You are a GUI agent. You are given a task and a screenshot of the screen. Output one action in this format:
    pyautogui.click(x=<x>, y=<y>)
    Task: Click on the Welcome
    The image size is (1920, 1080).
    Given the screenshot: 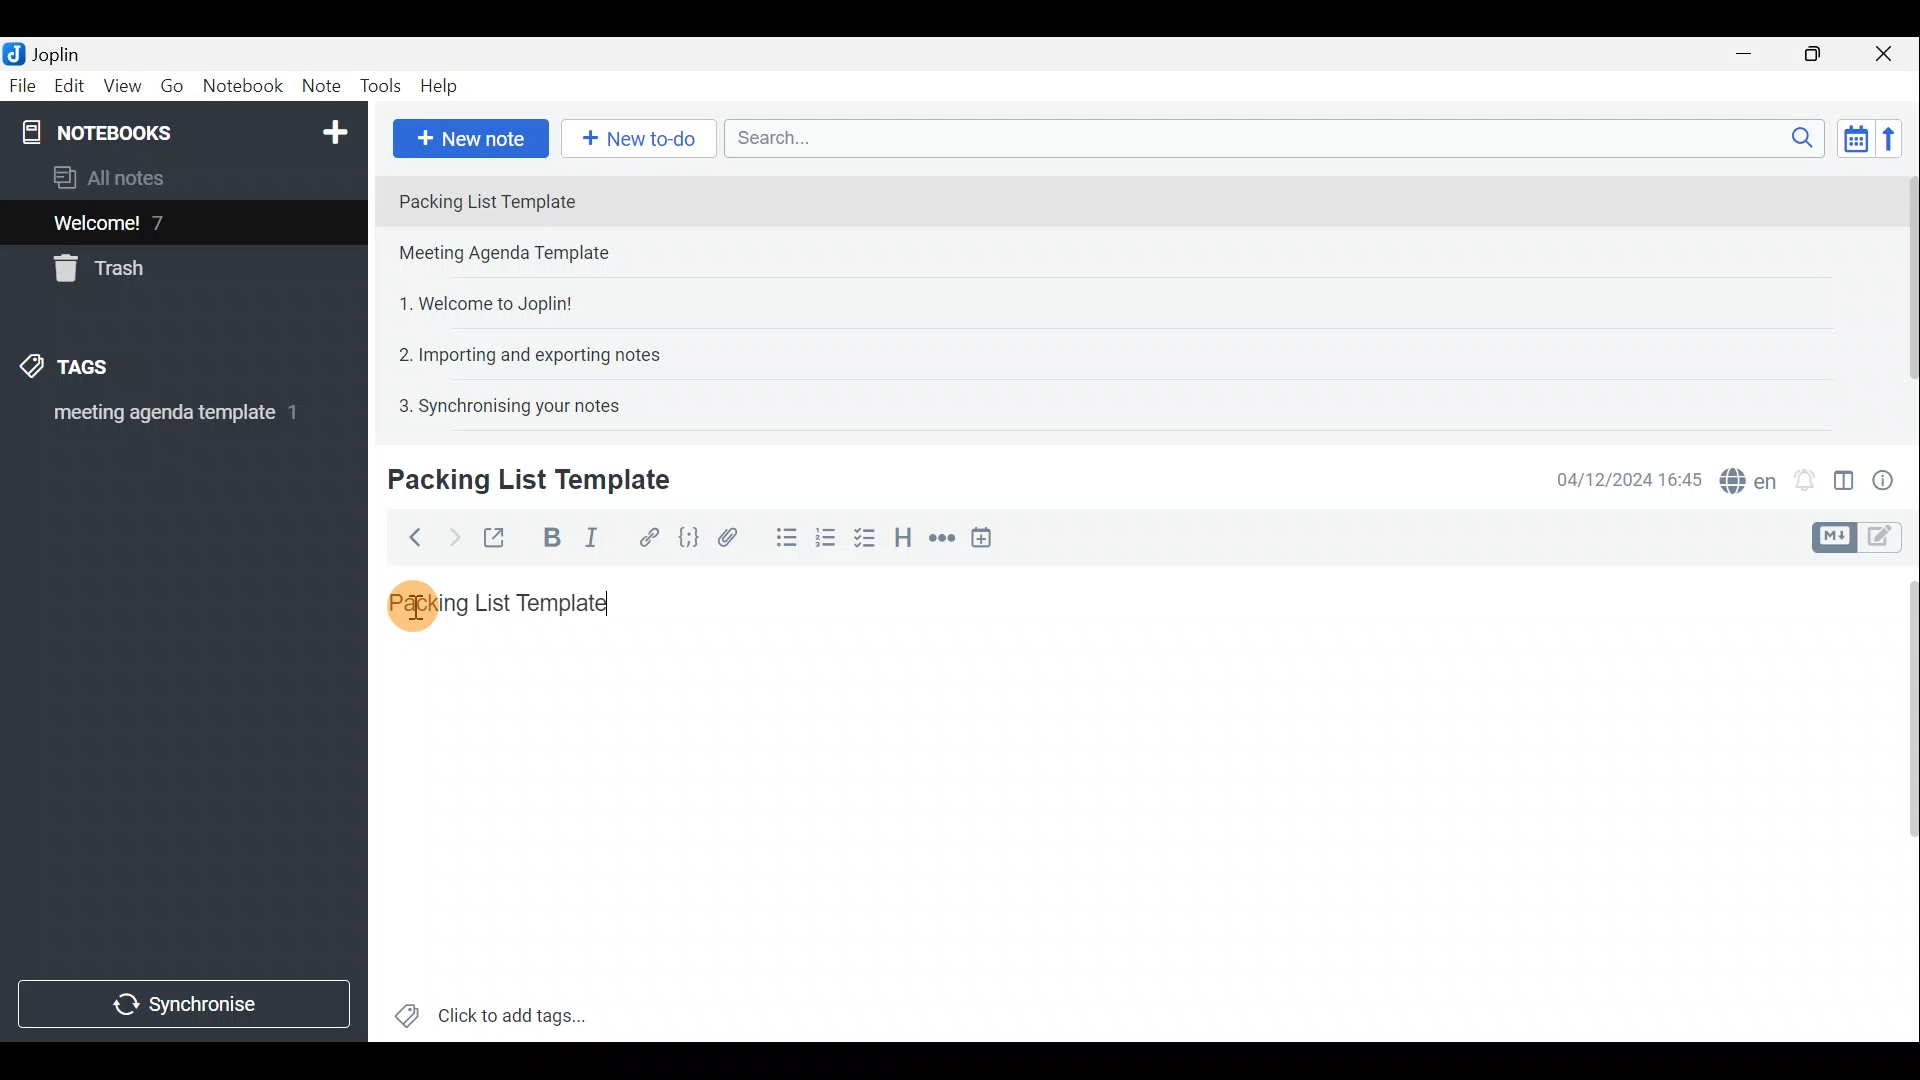 What is the action you would take?
    pyautogui.click(x=153, y=222)
    